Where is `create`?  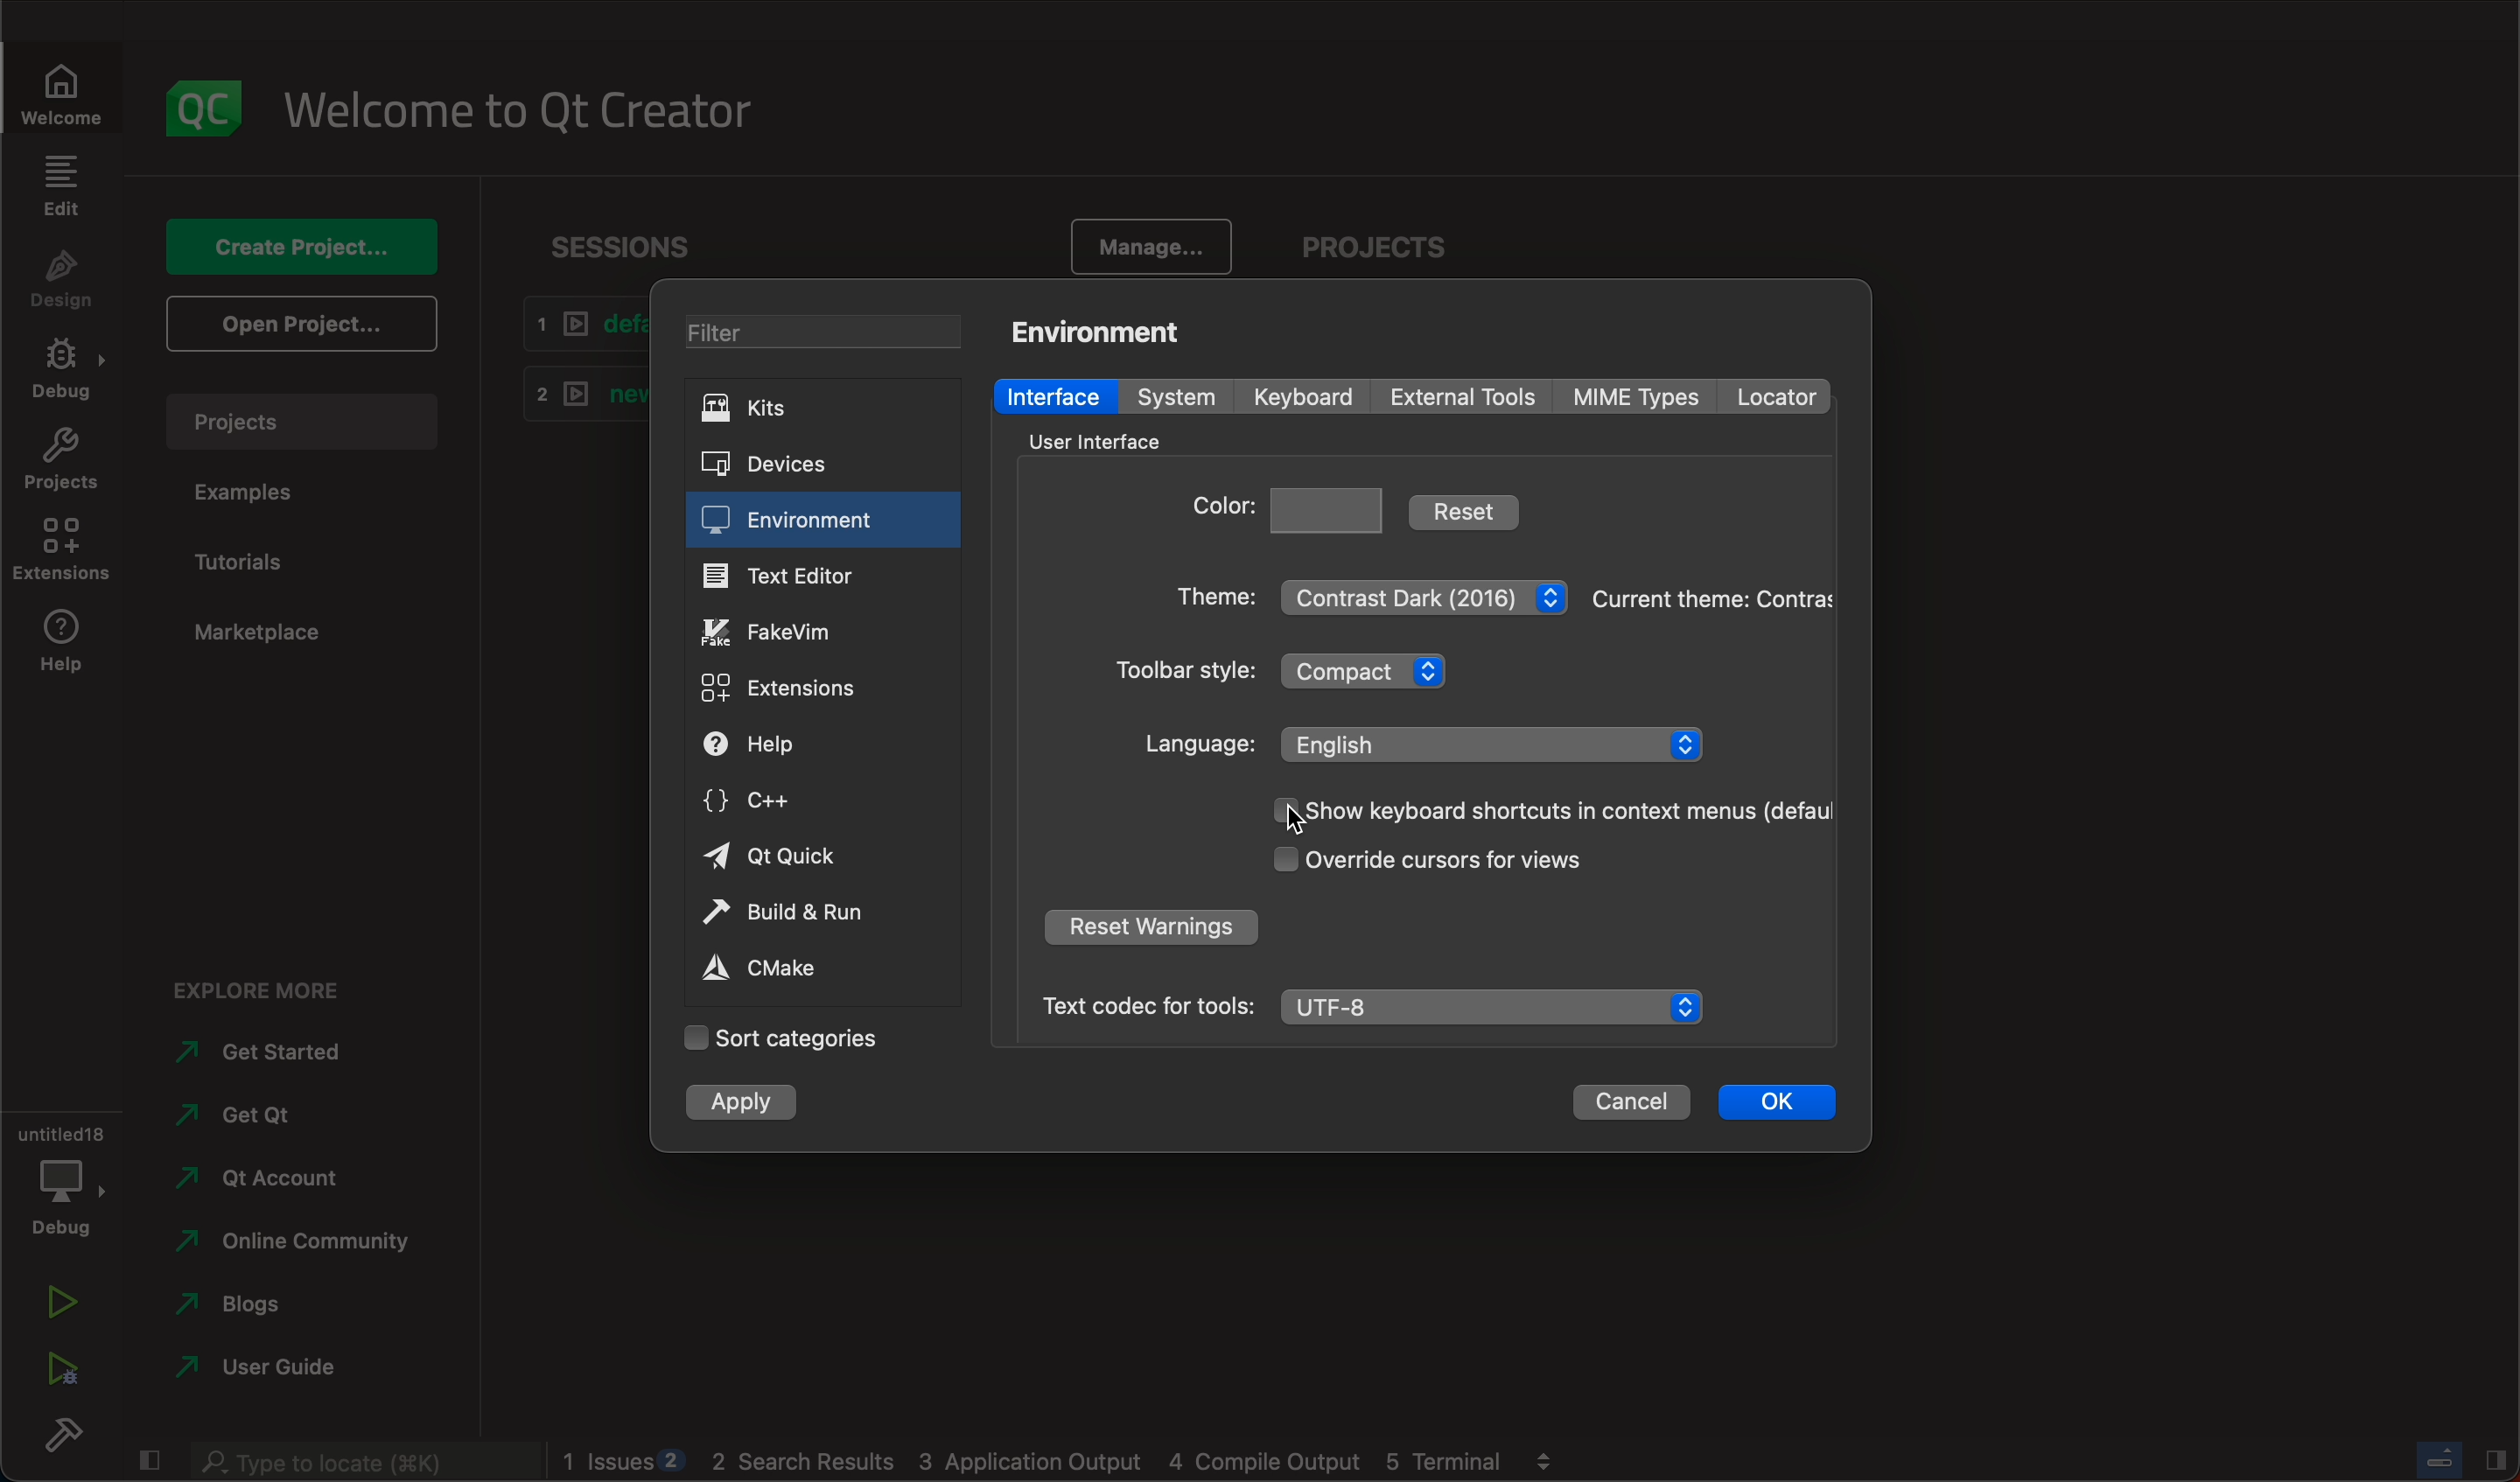
create is located at coordinates (309, 251).